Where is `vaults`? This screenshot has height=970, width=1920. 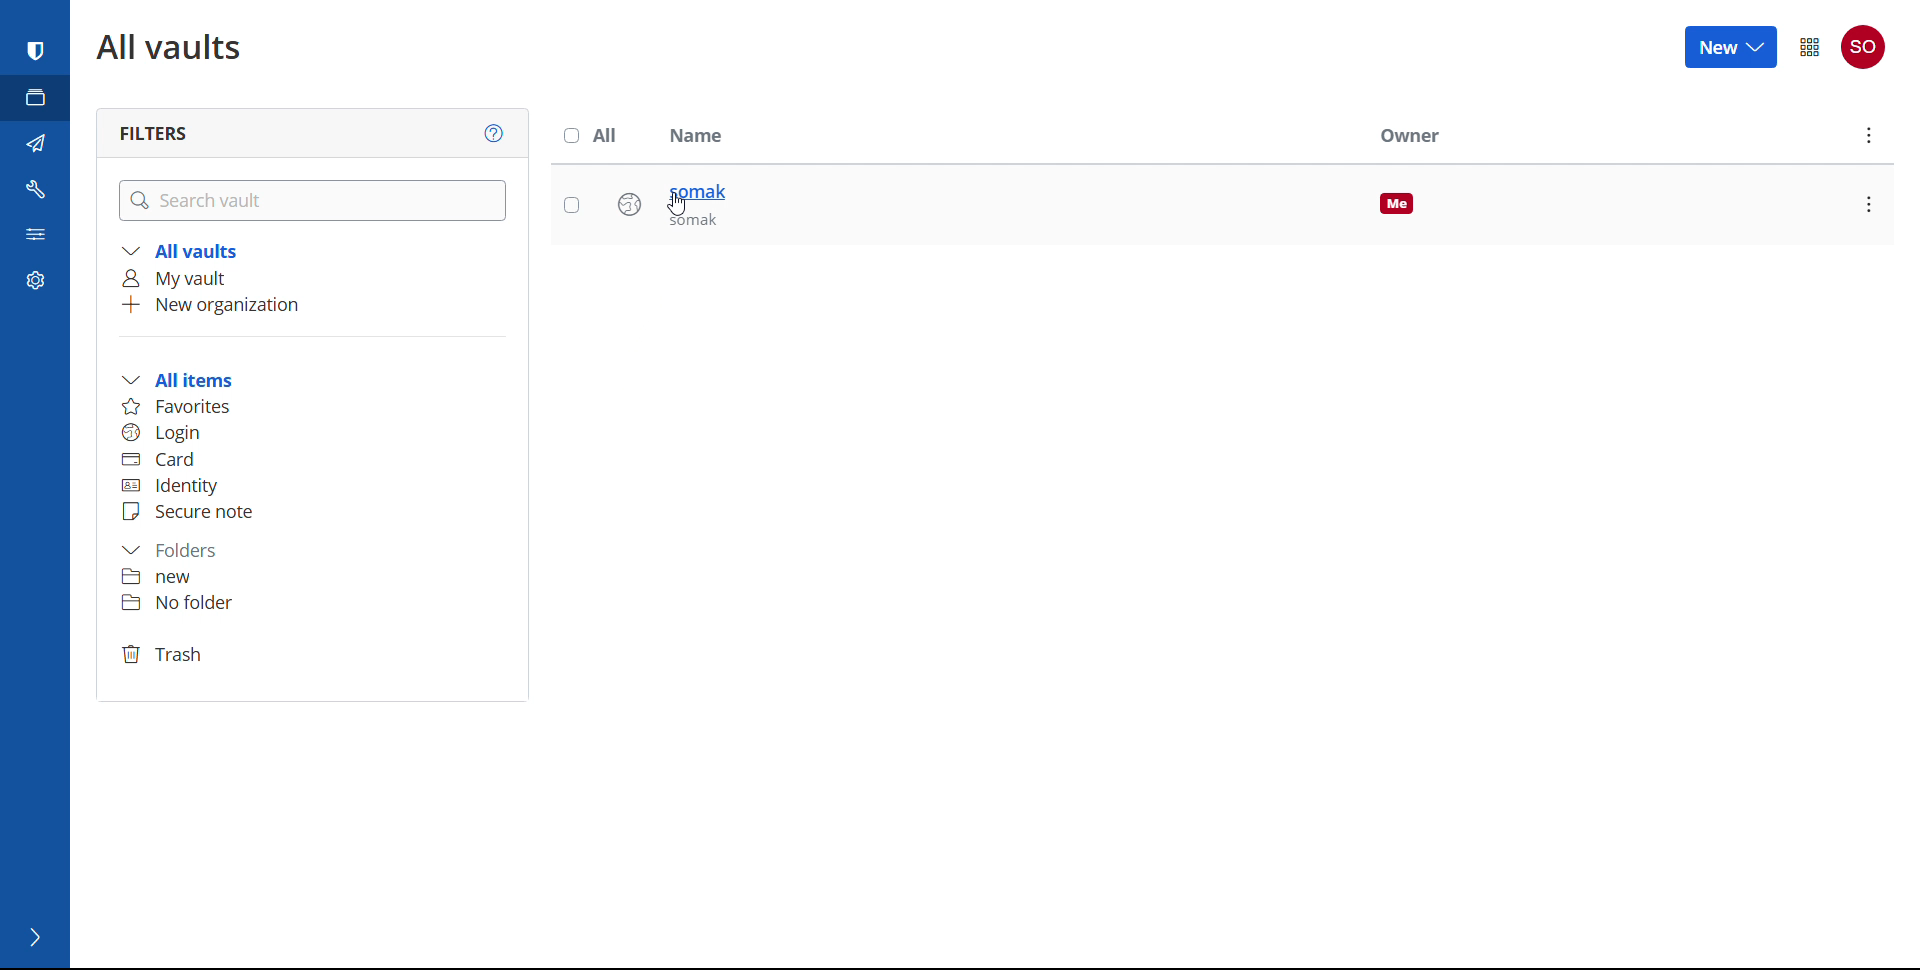 vaults is located at coordinates (35, 98).